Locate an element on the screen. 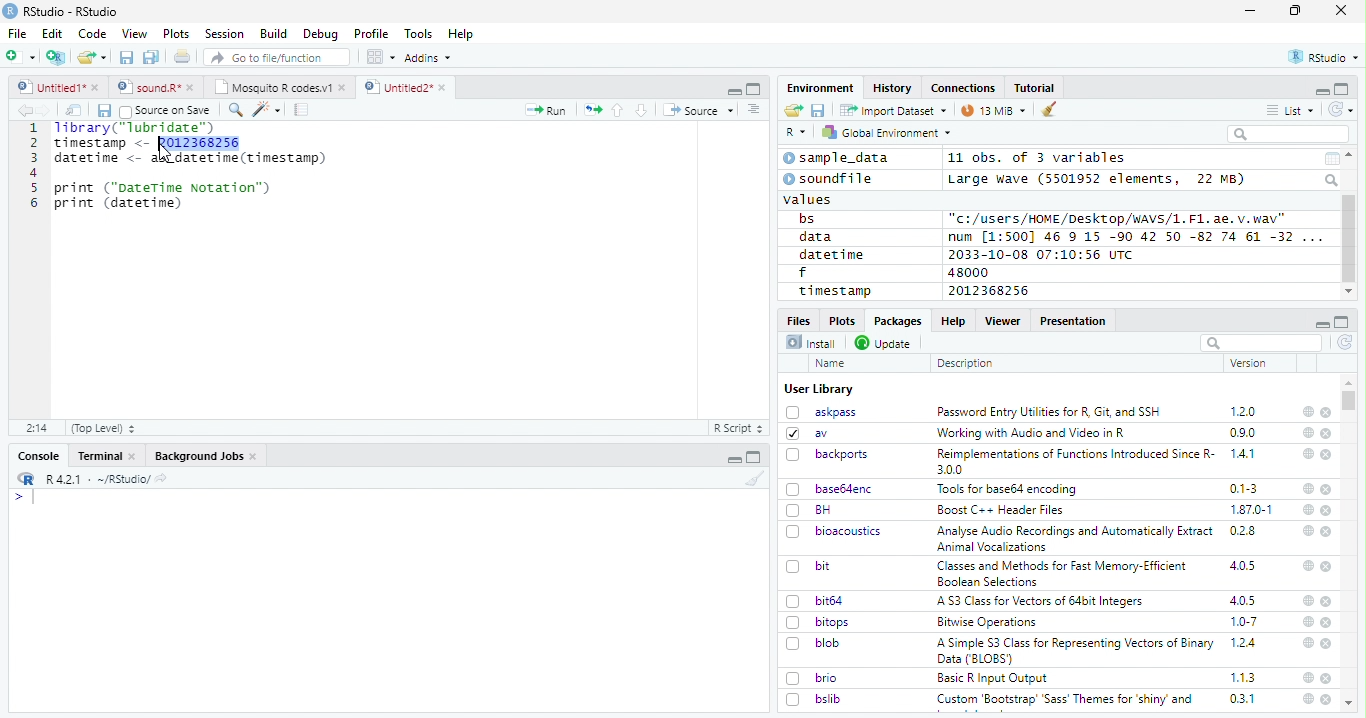 The image size is (1366, 718). 2012368256 is located at coordinates (992, 291).